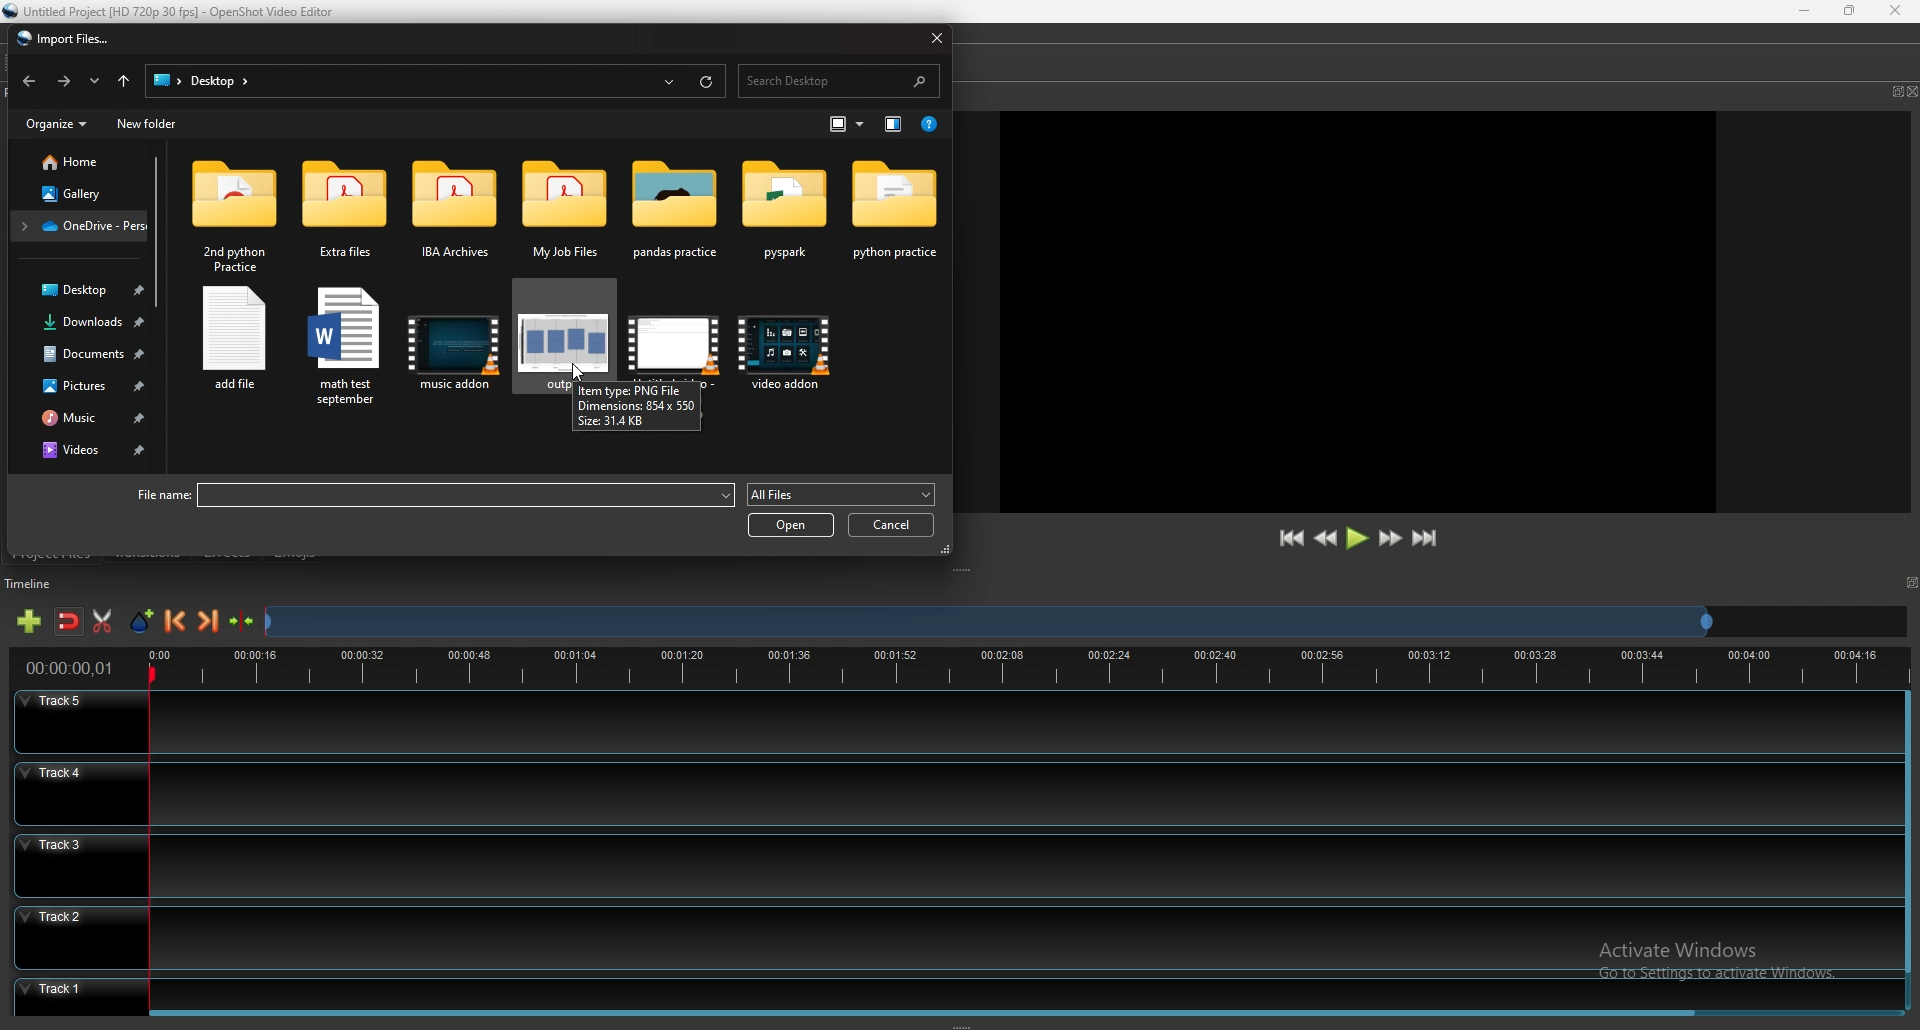 This screenshot has width=1920, height=1030. Describe the element at coordinates (939, 1019) in the screenshot. I see `scroll bar` at that location.